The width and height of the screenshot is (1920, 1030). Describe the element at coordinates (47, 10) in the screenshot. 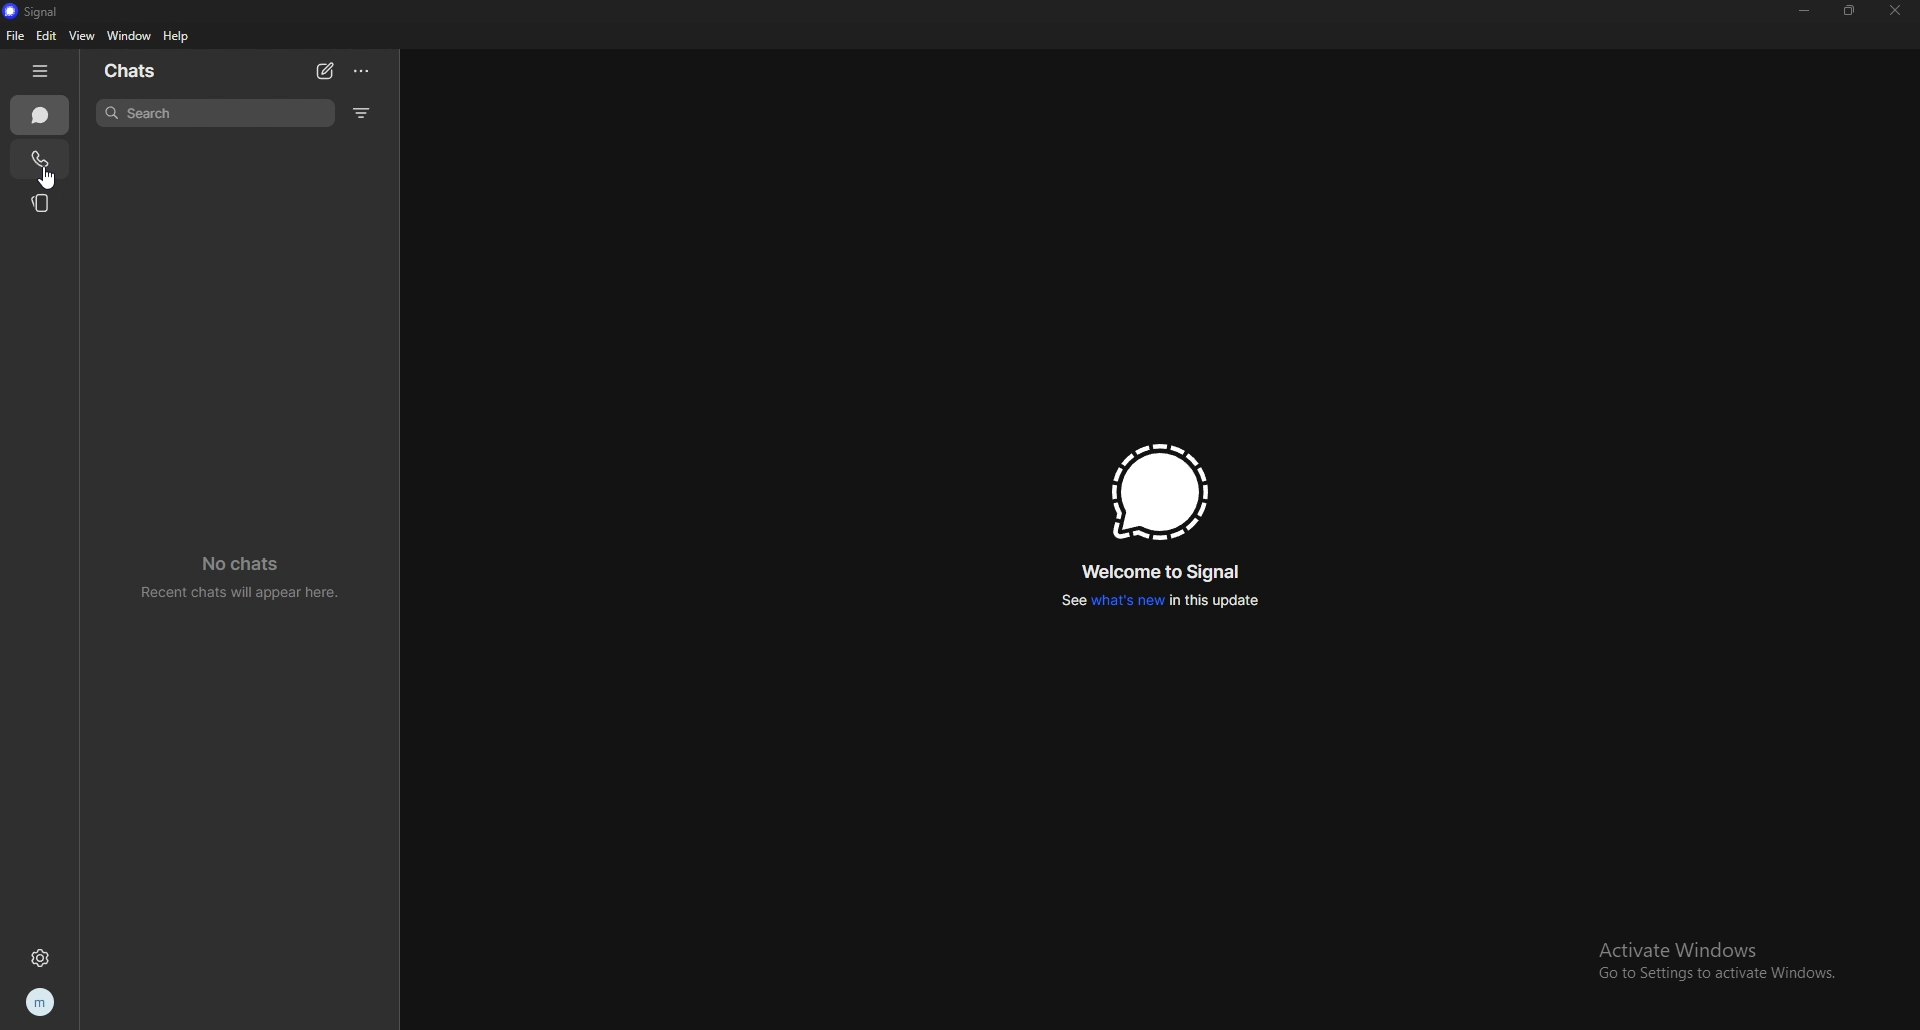

I see `signal` at that location.